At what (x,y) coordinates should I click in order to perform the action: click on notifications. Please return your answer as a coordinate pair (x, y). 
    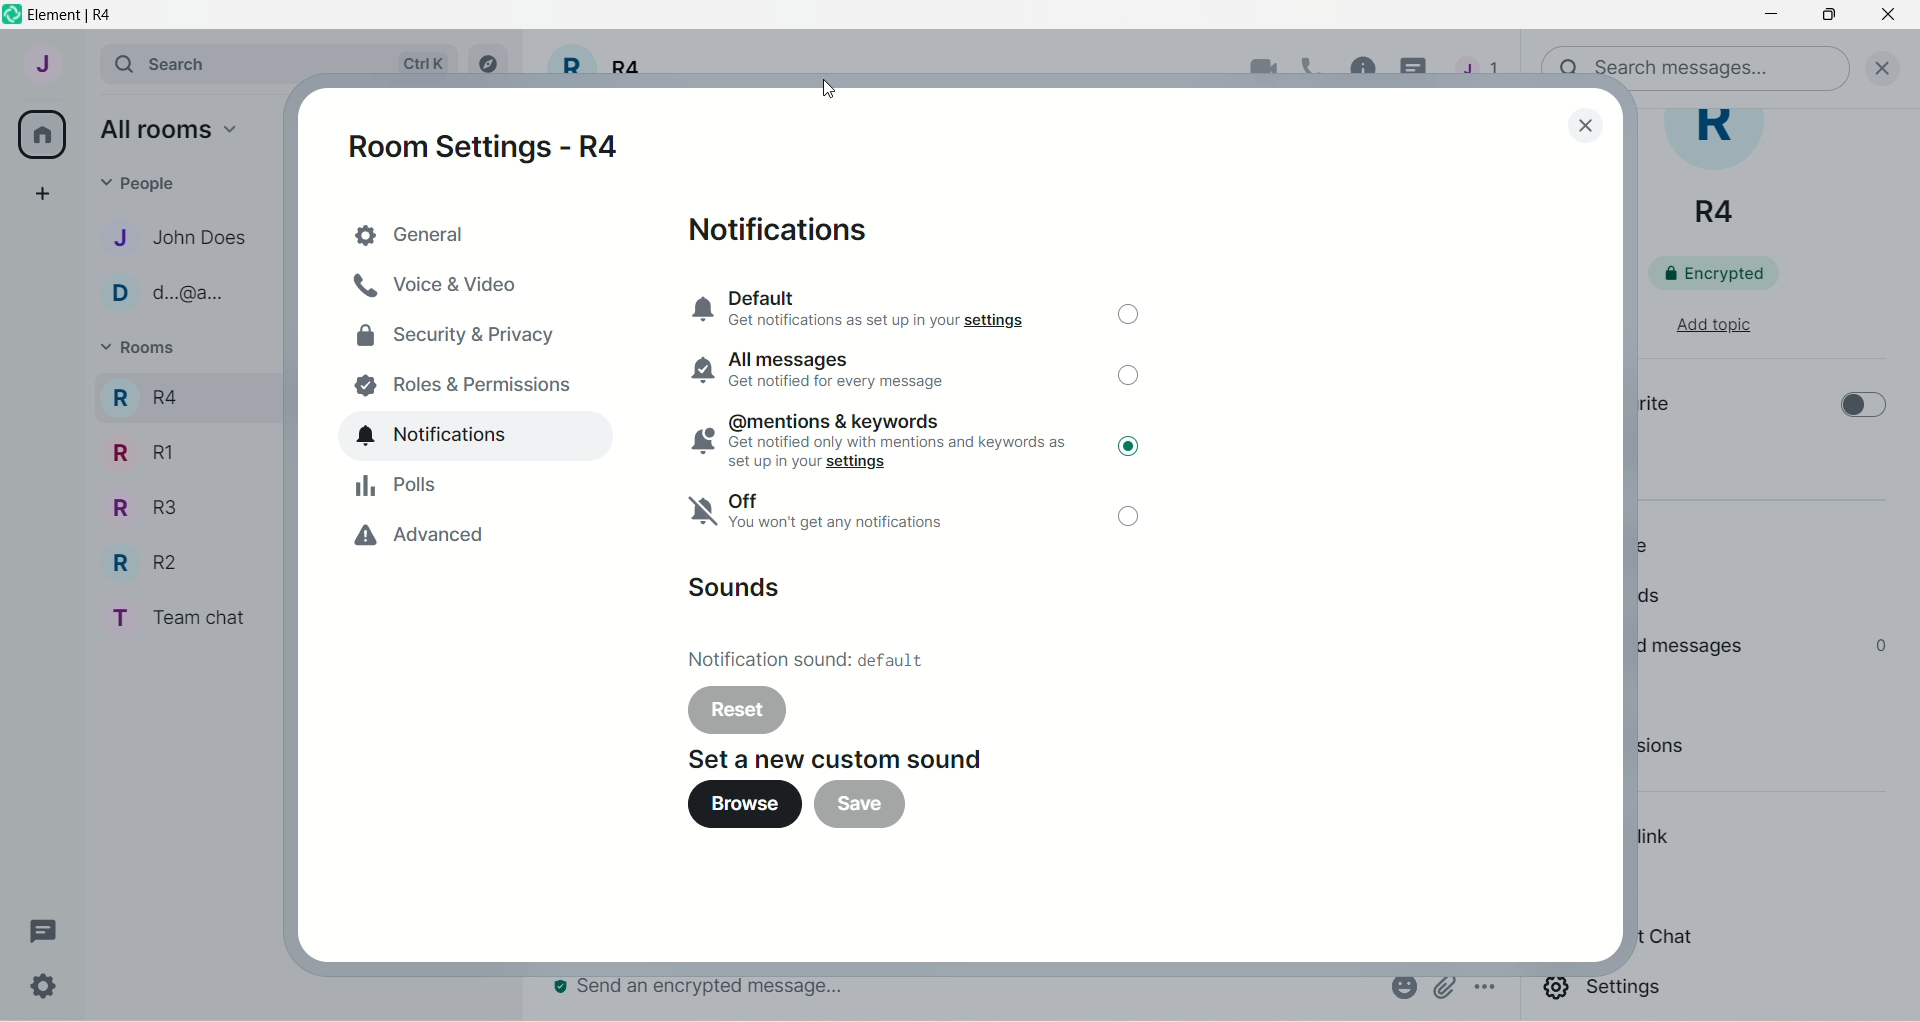
    Looking at the image, I should click on (790, 231).